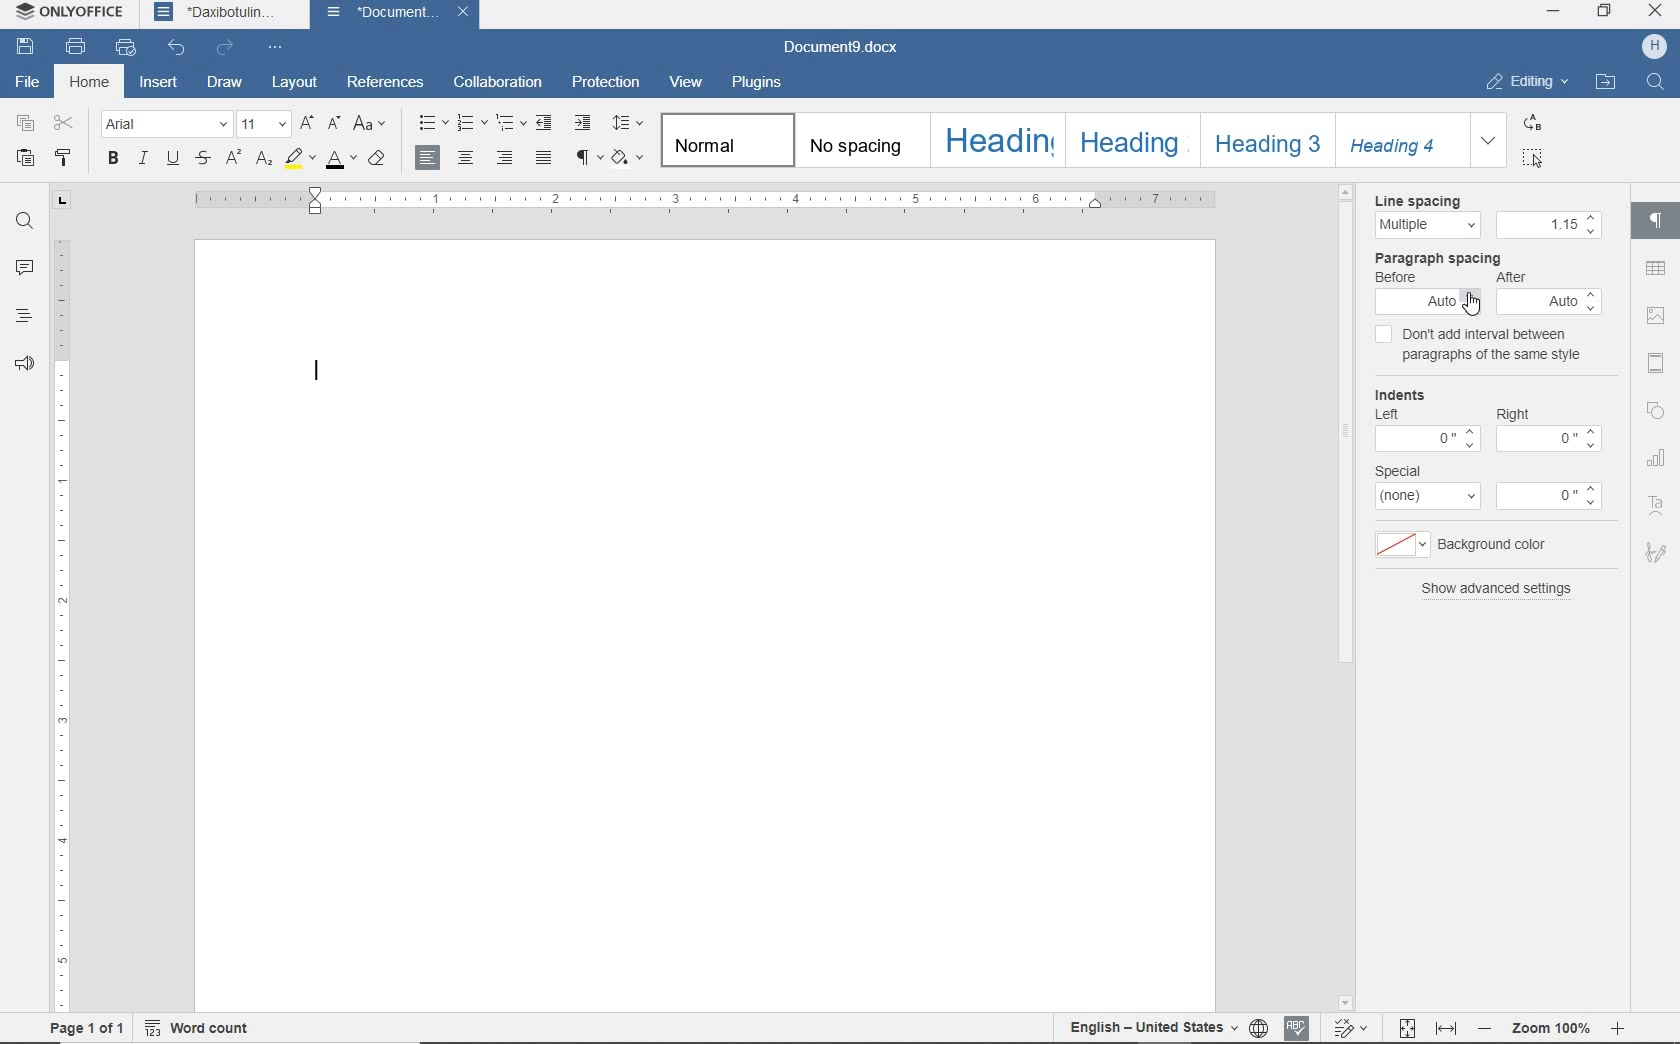 Image resolution: width=1680 pixels, height=1044 pixels. I want to click on REPLACE, so click(1533, 123).